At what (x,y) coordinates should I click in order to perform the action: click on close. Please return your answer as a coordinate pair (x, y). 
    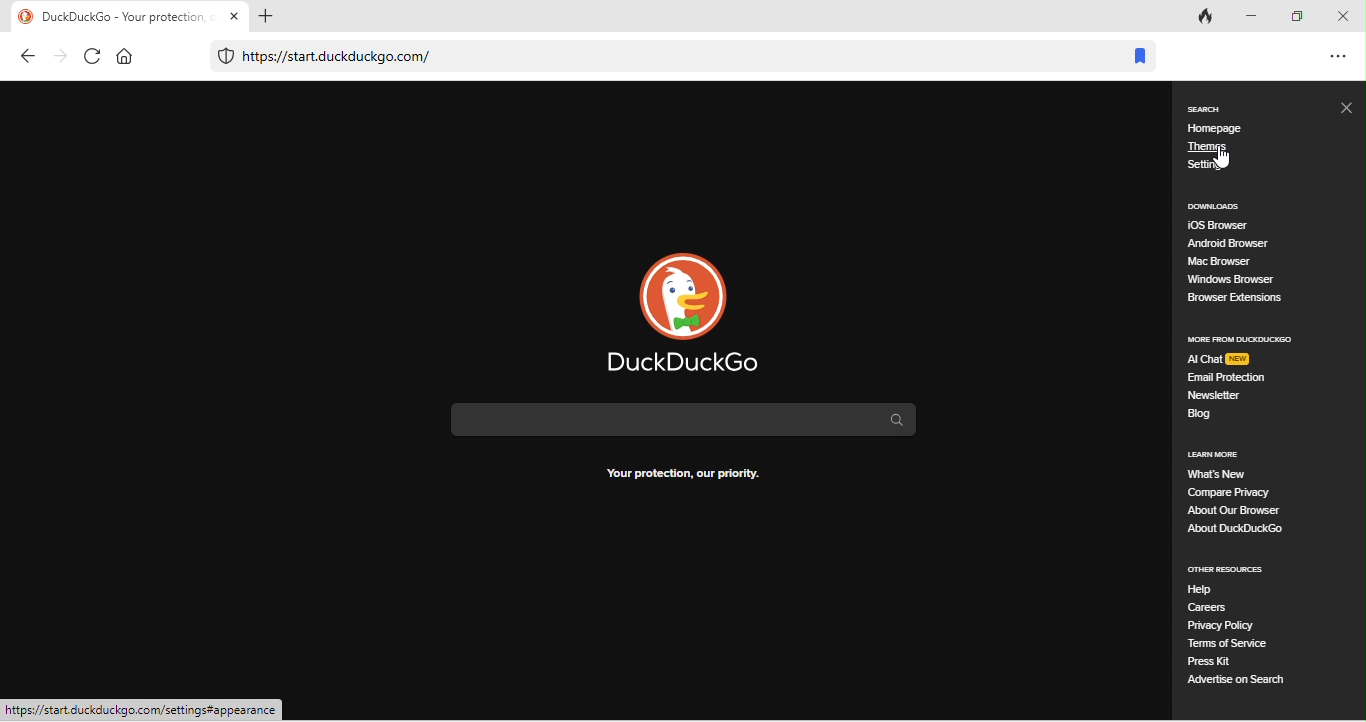
    Looking at the image, I should click on (1344, 103).